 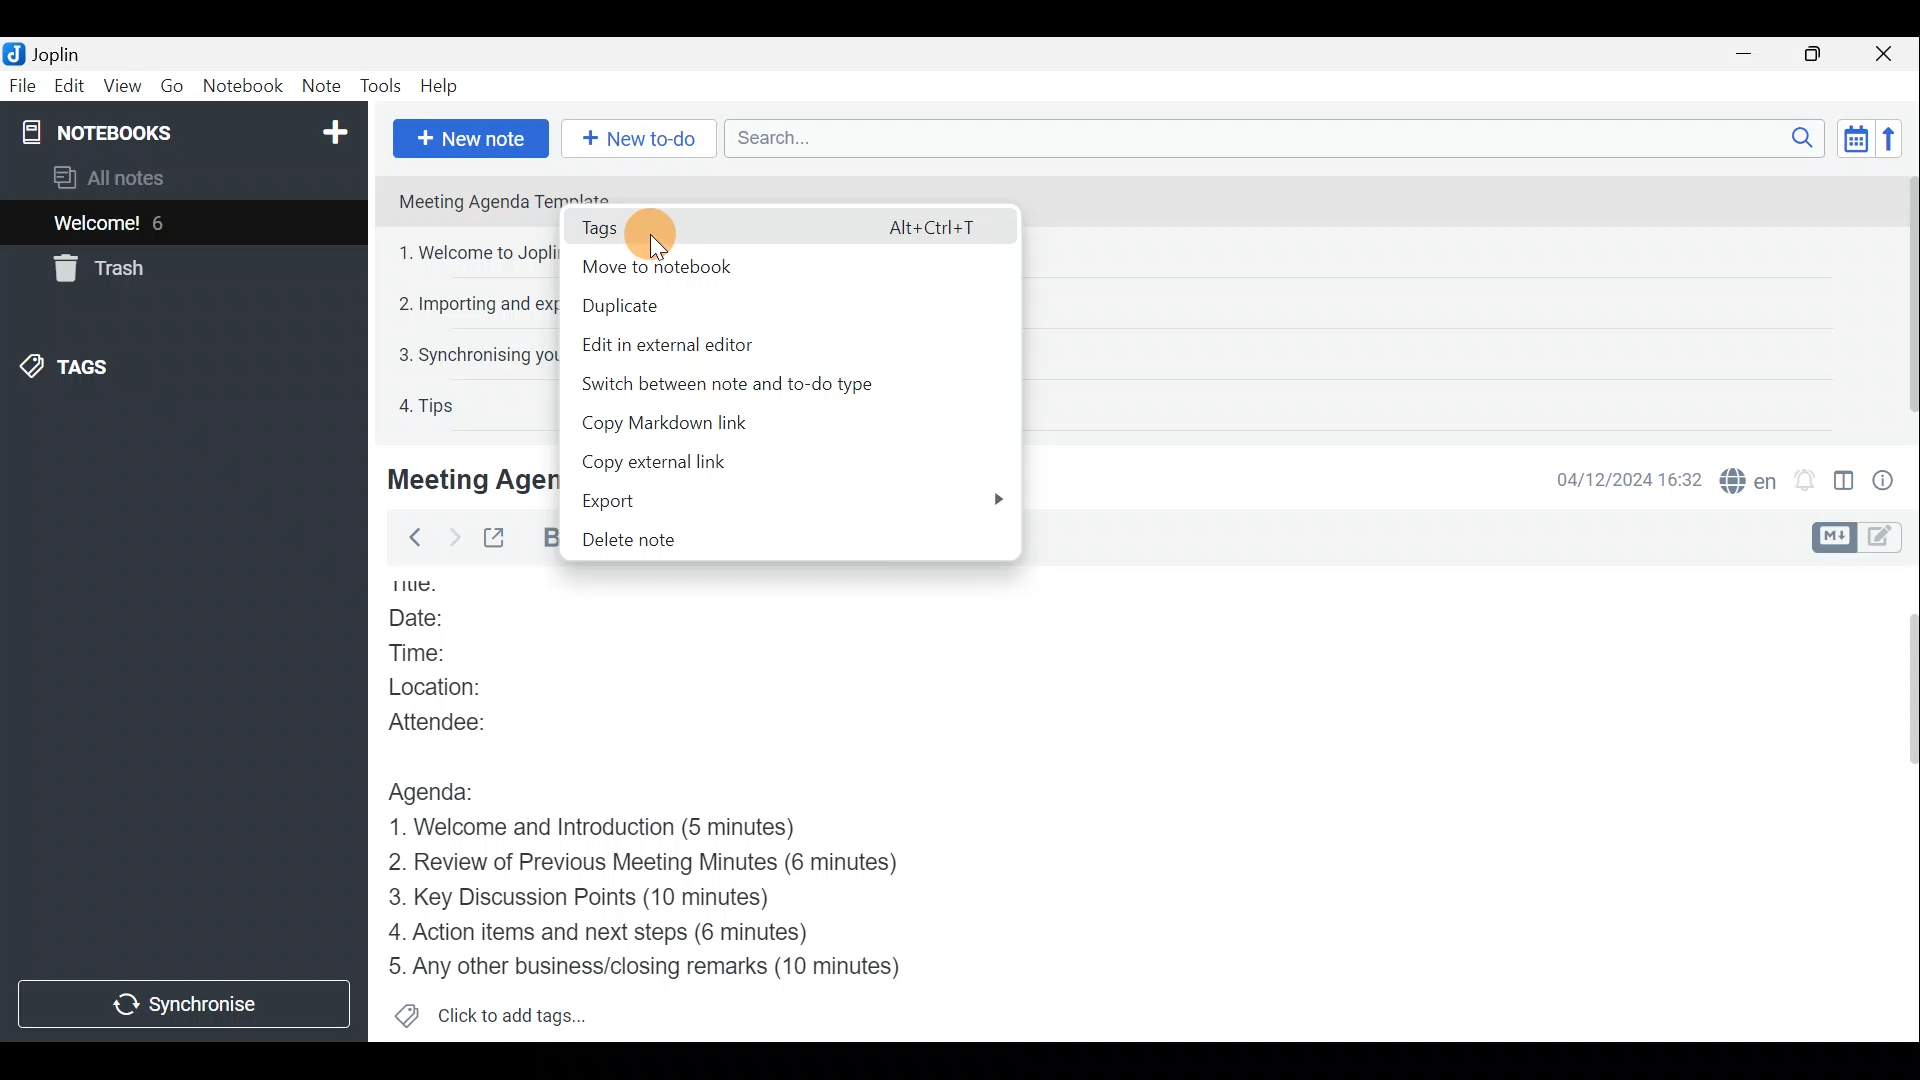 I want to click on Spell checker, so click(x=1750, y=478).